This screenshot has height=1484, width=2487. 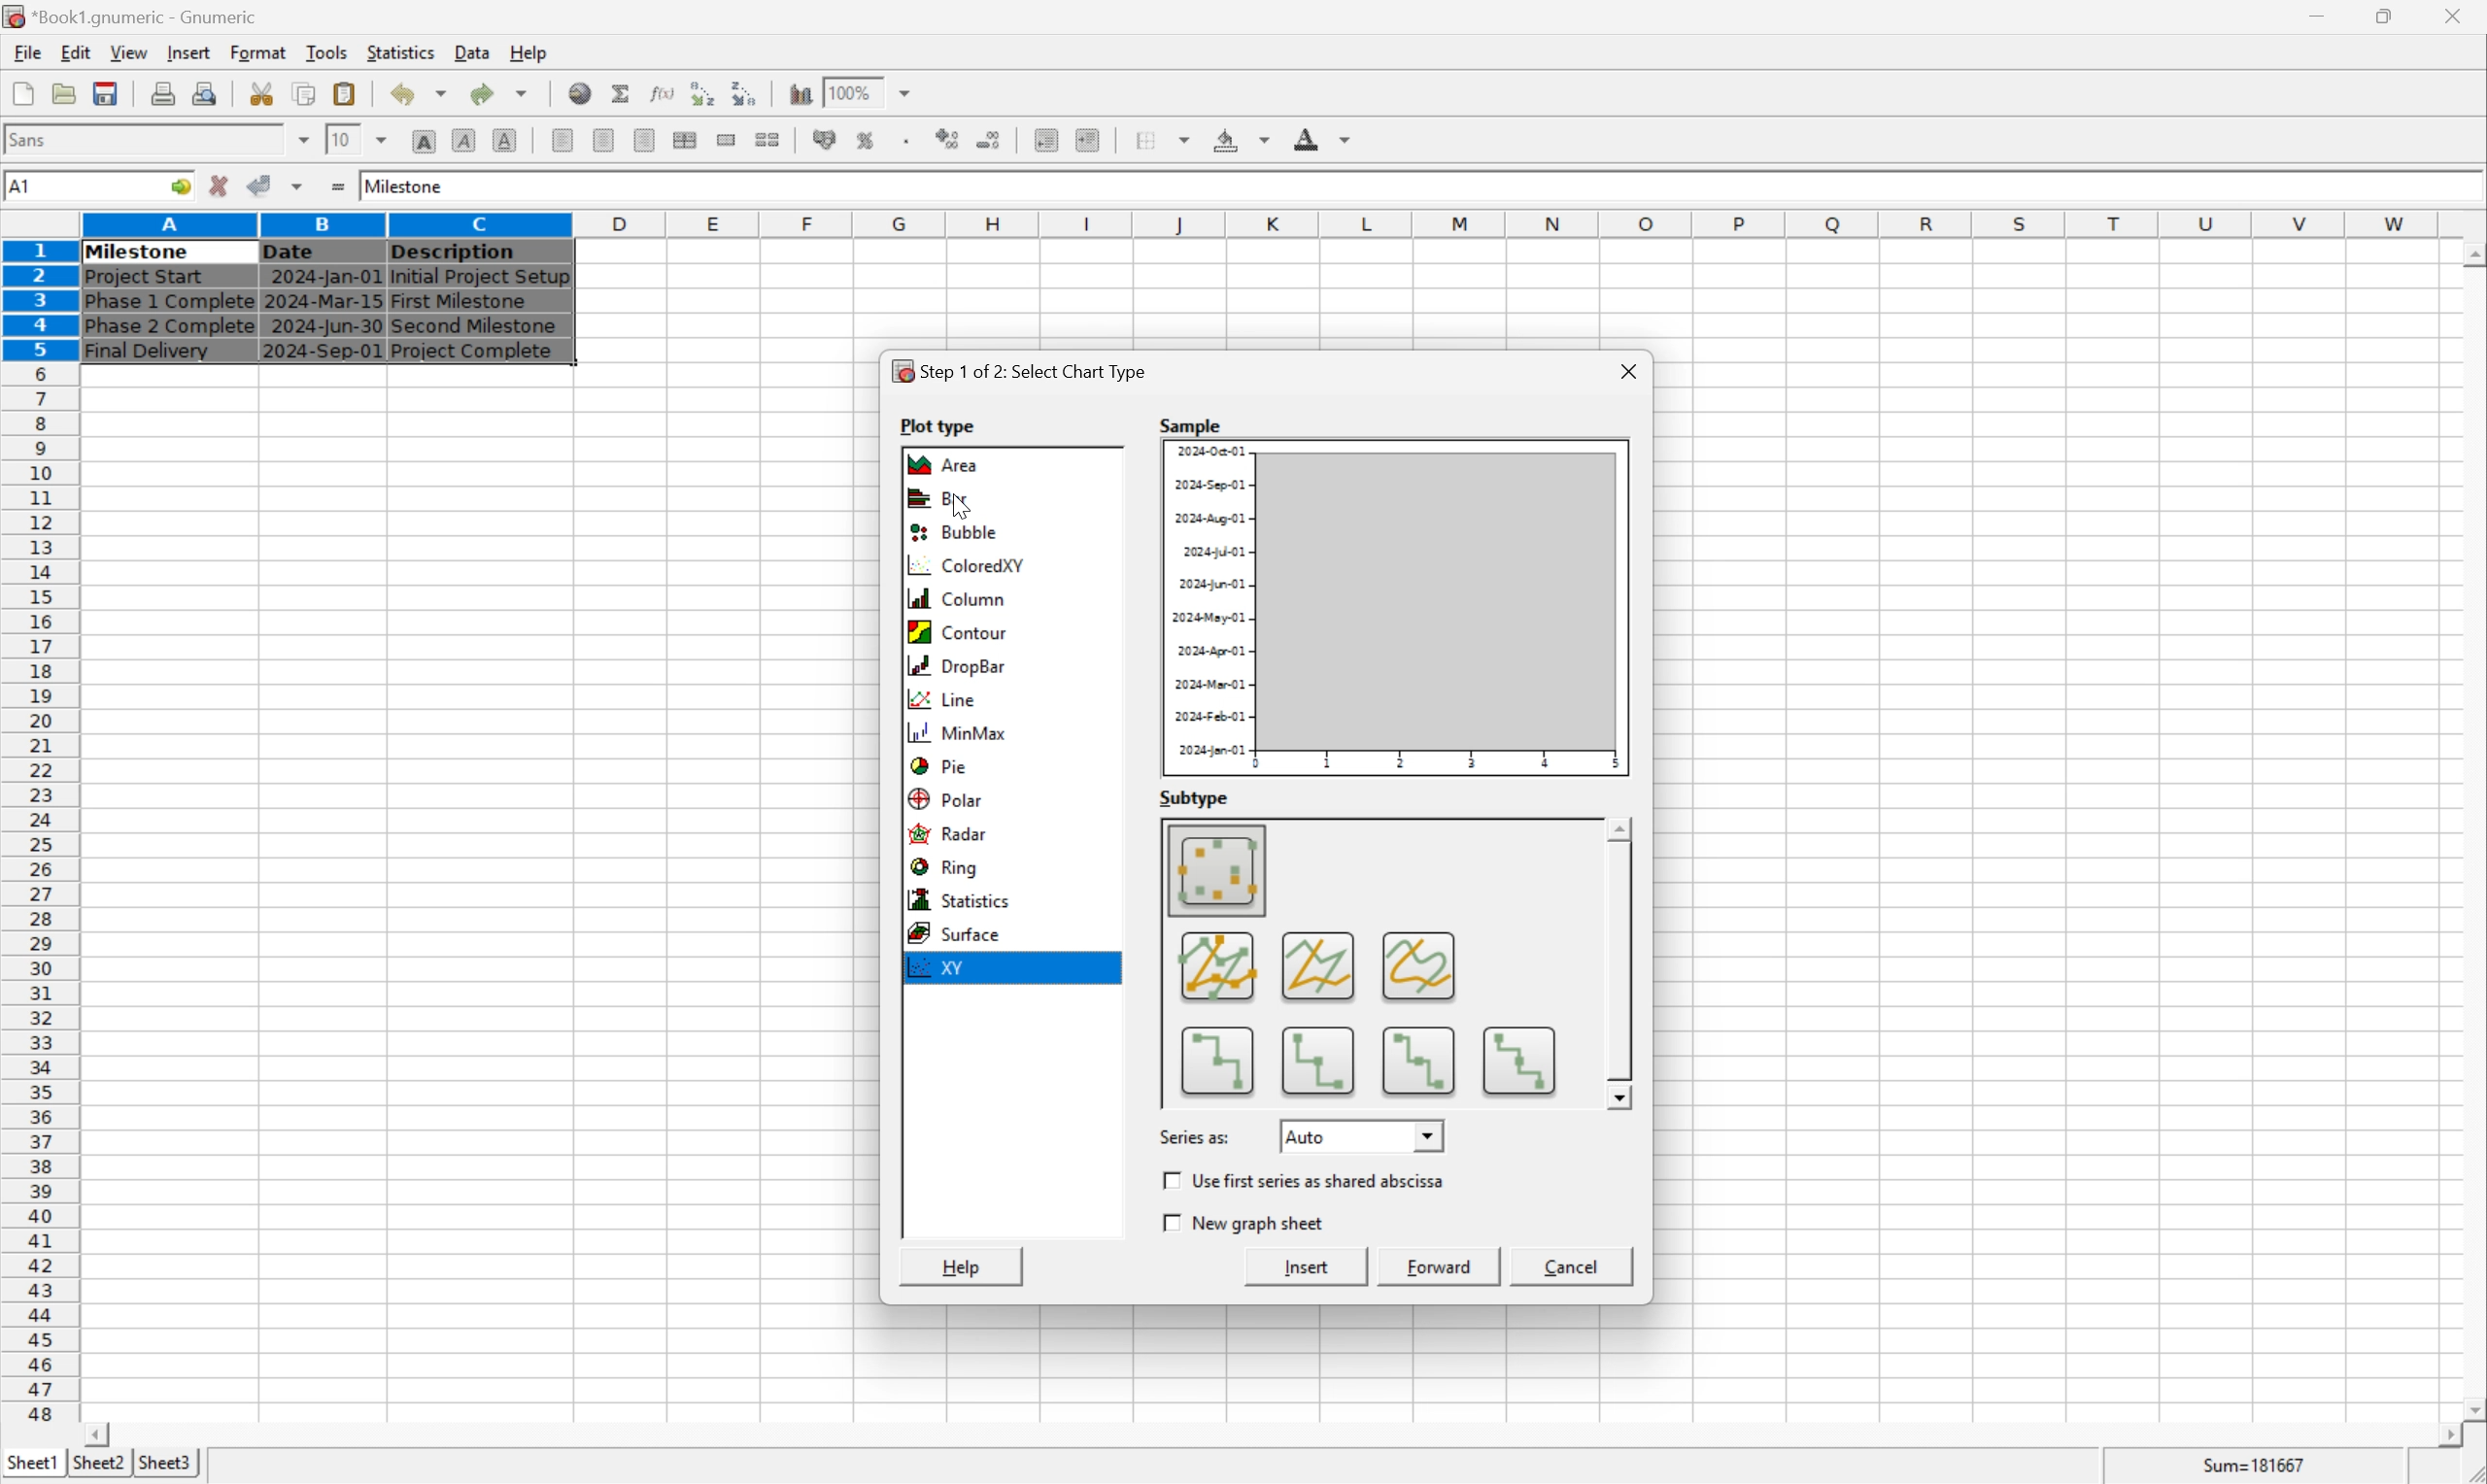 What do you see at coordinates (1374, 961) in the screenshot?
I see `XY chat subtypes` at bounding box center [1374, 961].